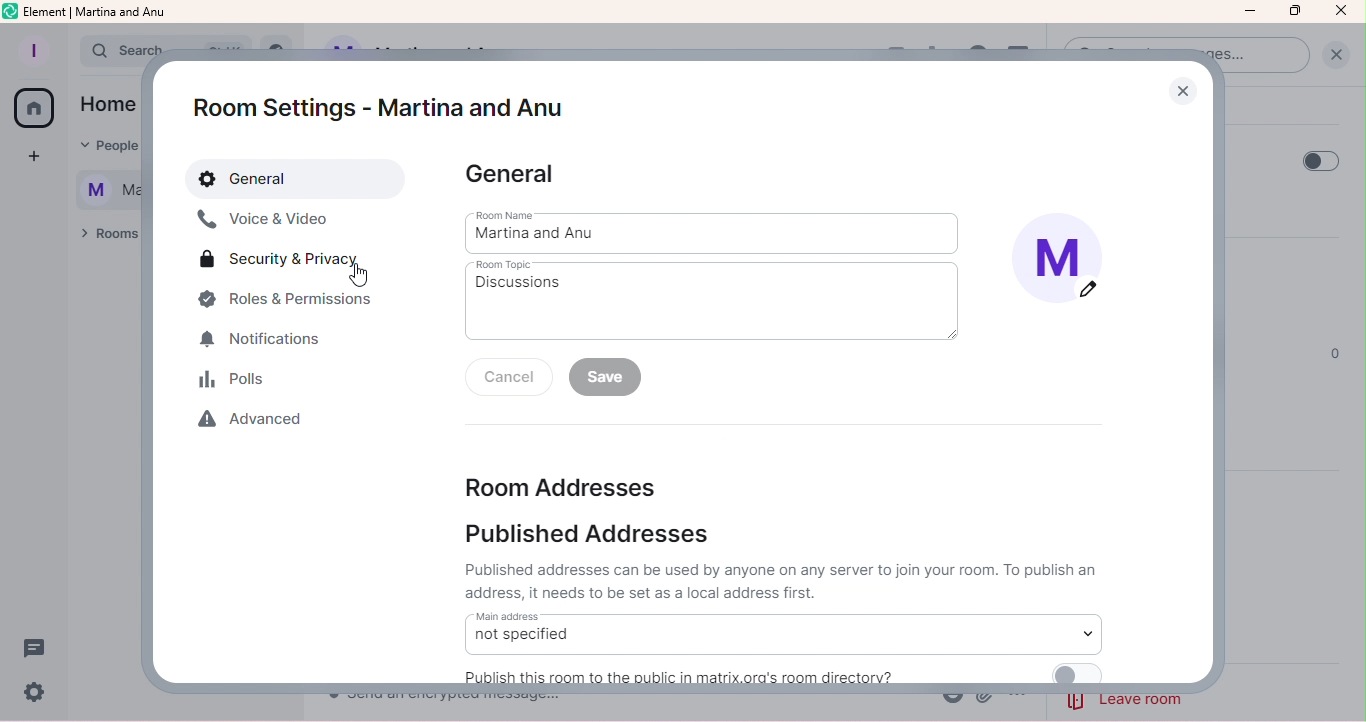  I want to click on Quick settings, so click(34, 695).